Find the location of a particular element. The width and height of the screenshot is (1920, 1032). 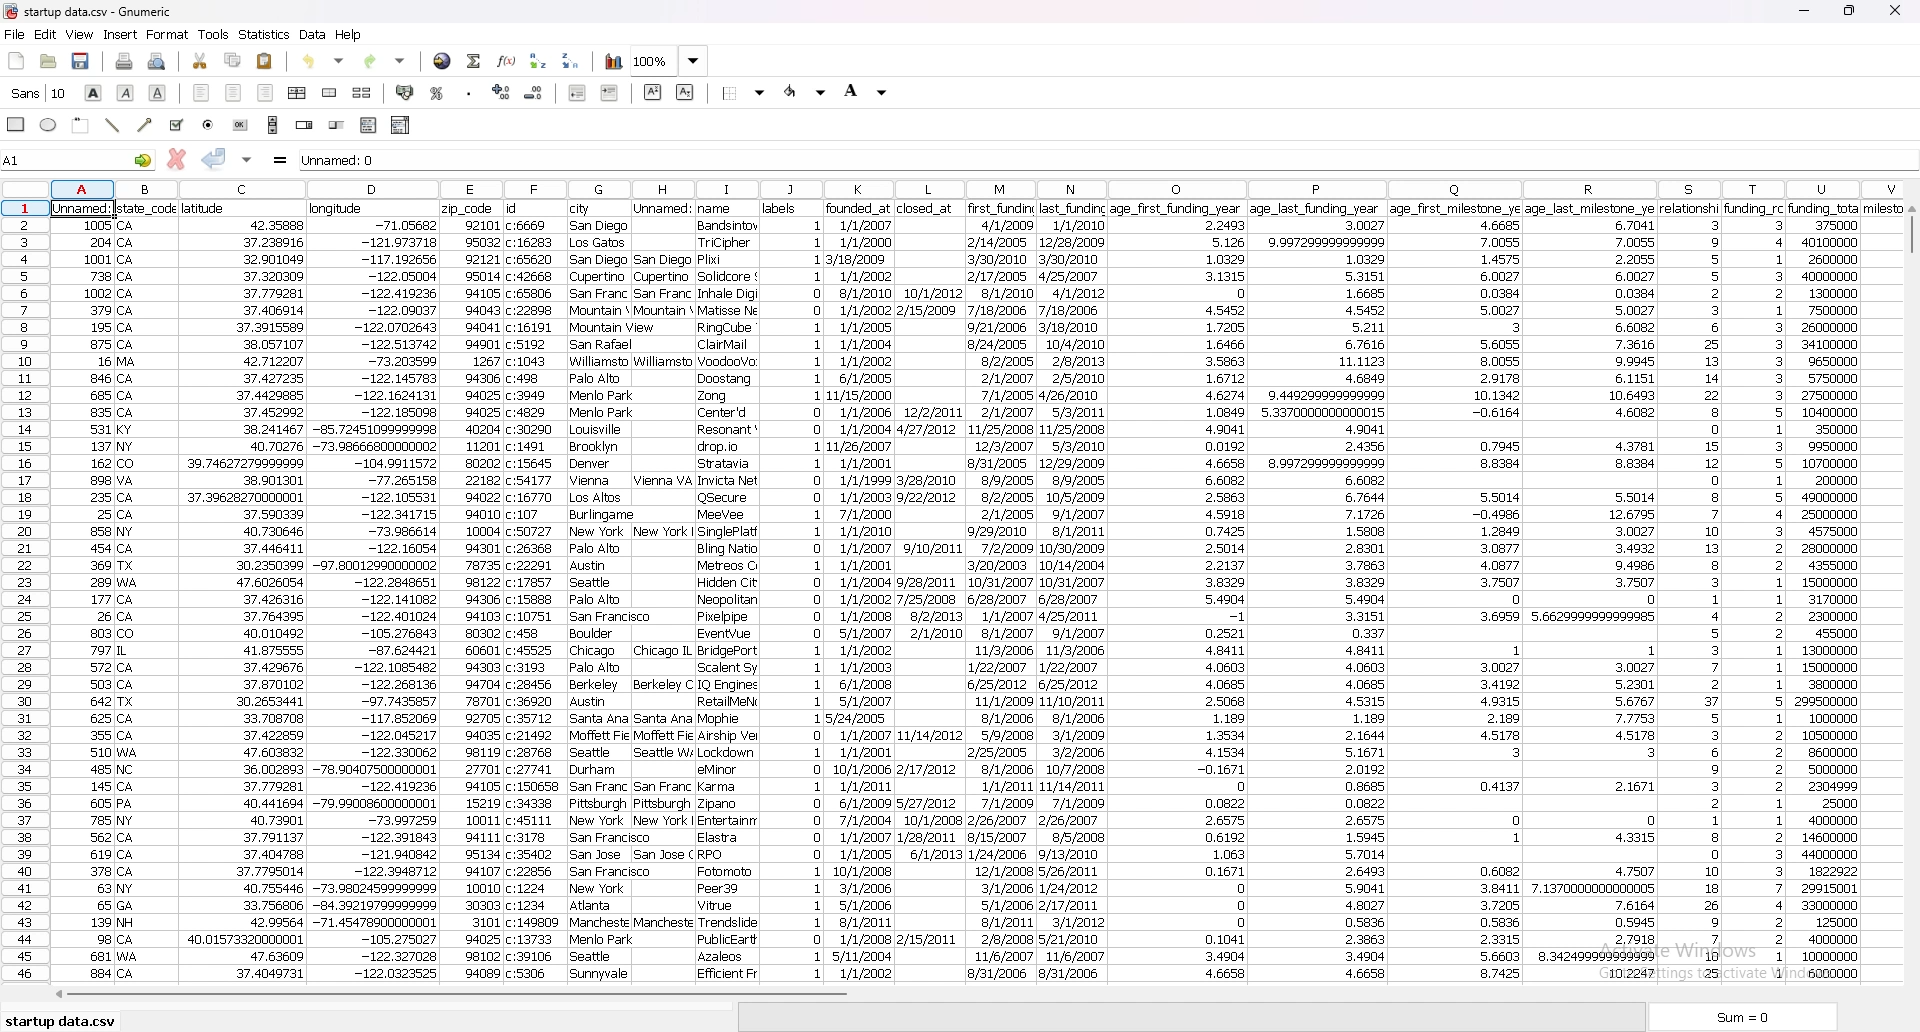

hyperlink is located at coordinates (441, 61).